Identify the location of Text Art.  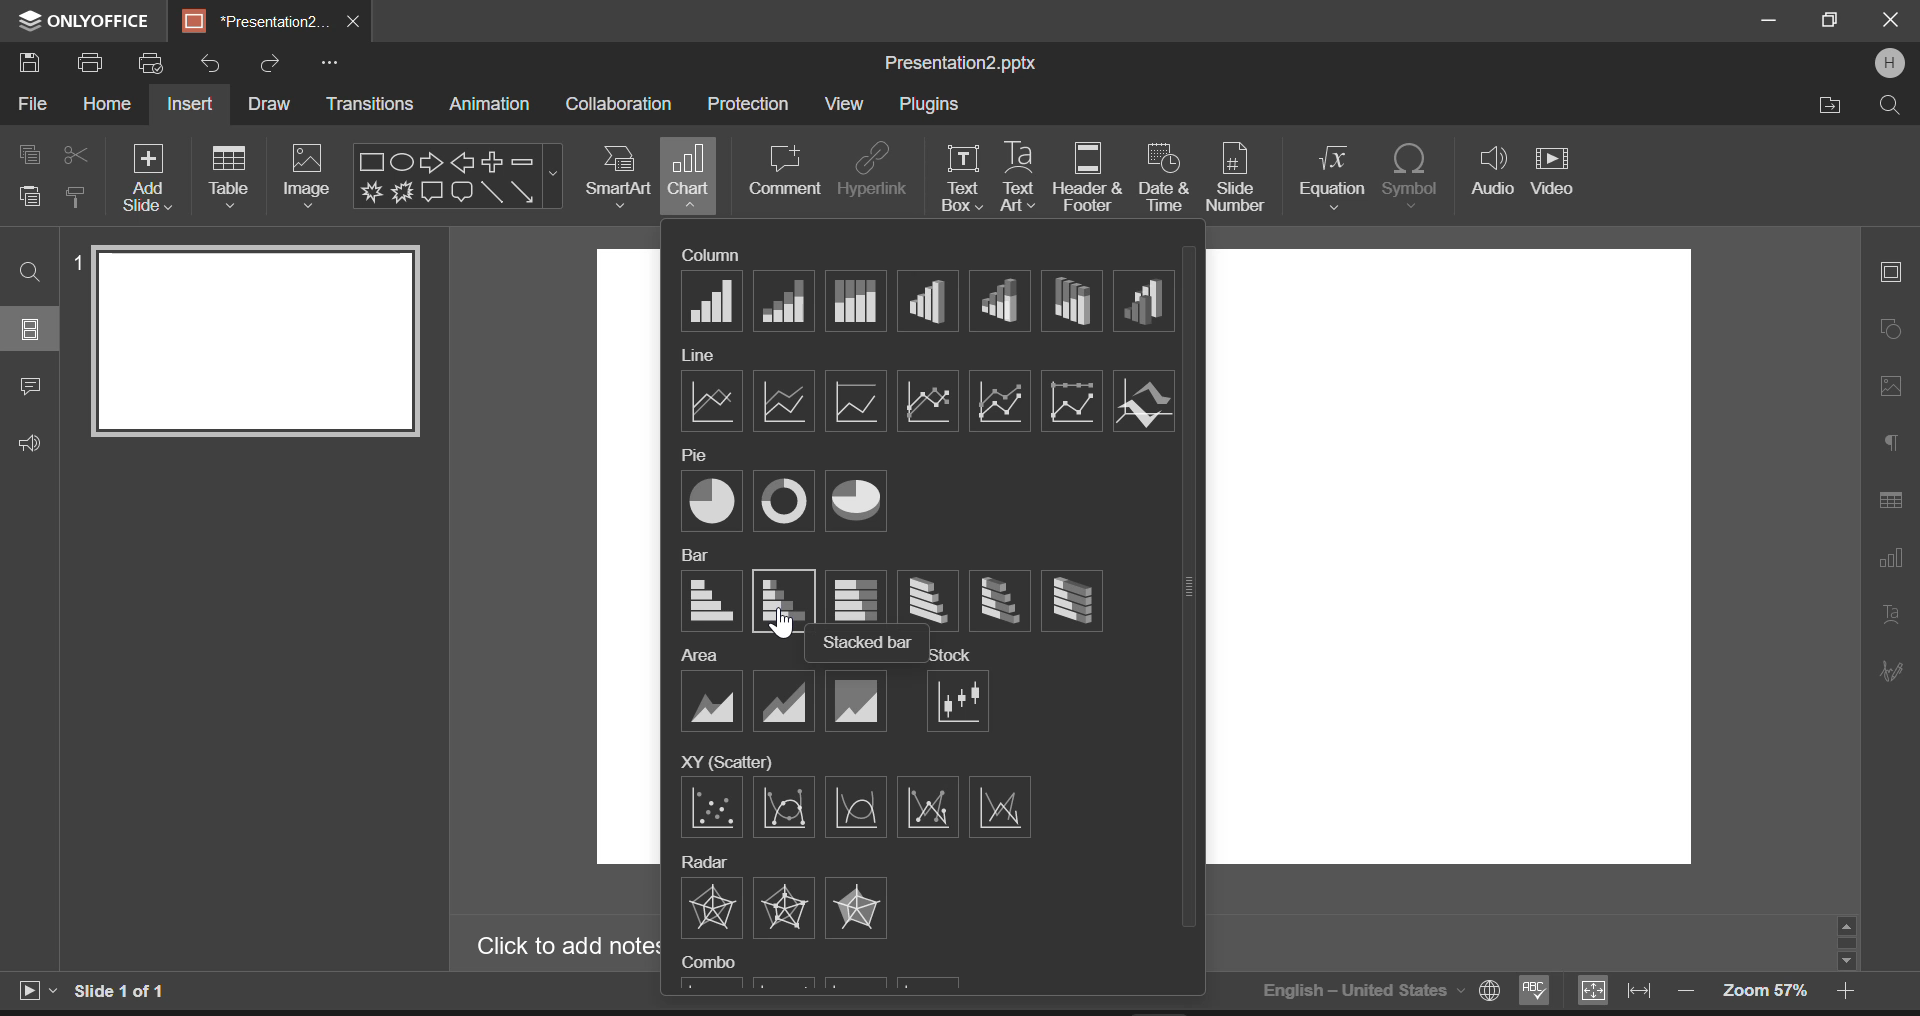
(1016, 176).